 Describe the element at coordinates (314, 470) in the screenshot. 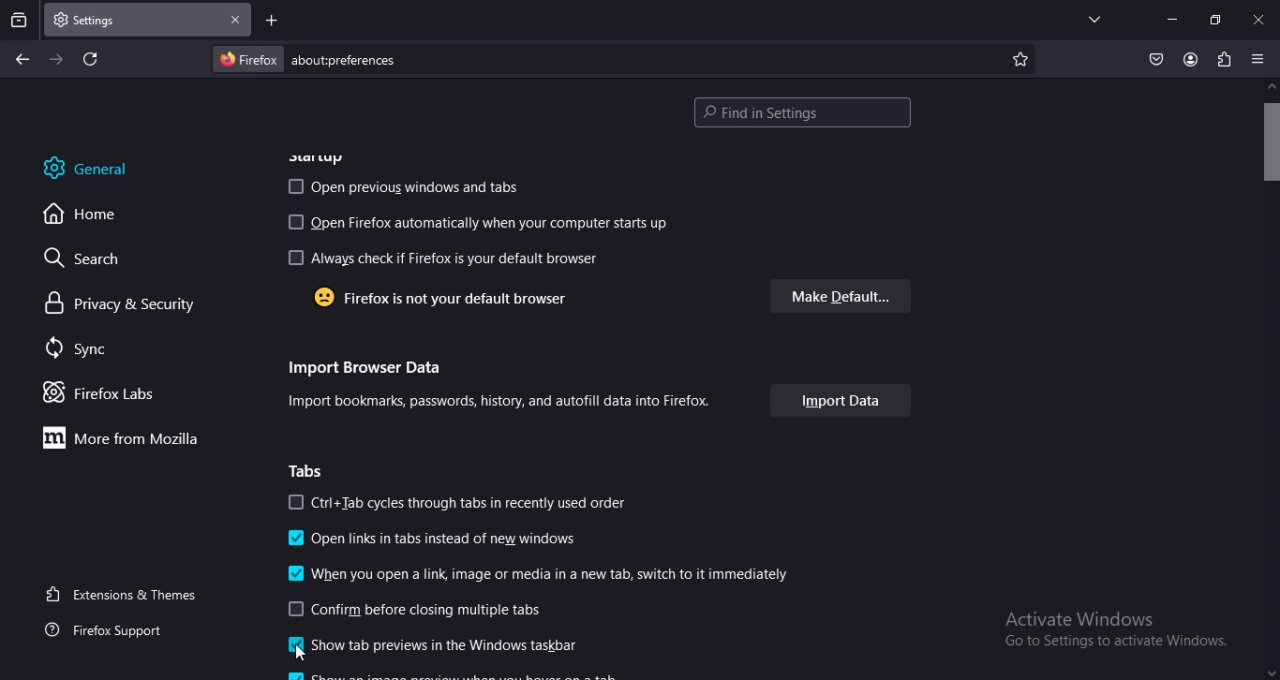

I see `tabs` at that location.